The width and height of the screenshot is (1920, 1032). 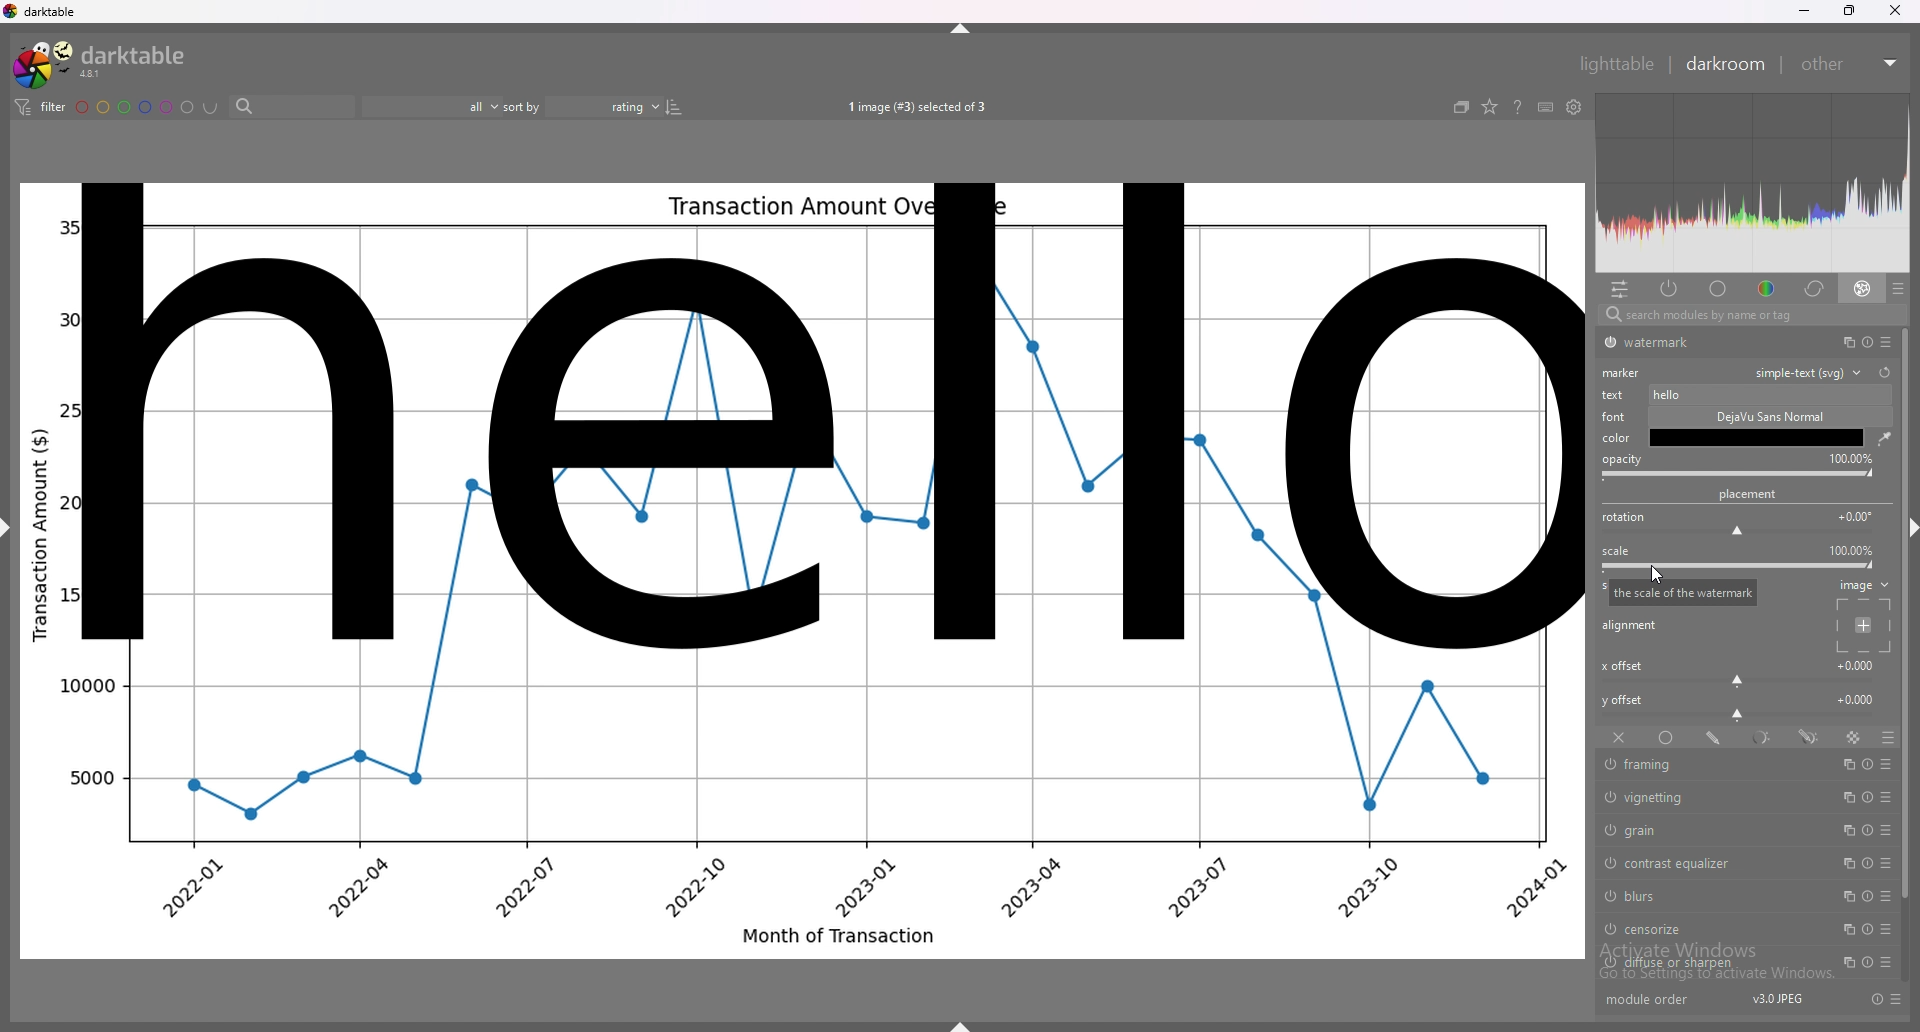 What do you see at coordinates (43, 11) in the screenshot?
I see `darktable` at bounding box center [43, 11].